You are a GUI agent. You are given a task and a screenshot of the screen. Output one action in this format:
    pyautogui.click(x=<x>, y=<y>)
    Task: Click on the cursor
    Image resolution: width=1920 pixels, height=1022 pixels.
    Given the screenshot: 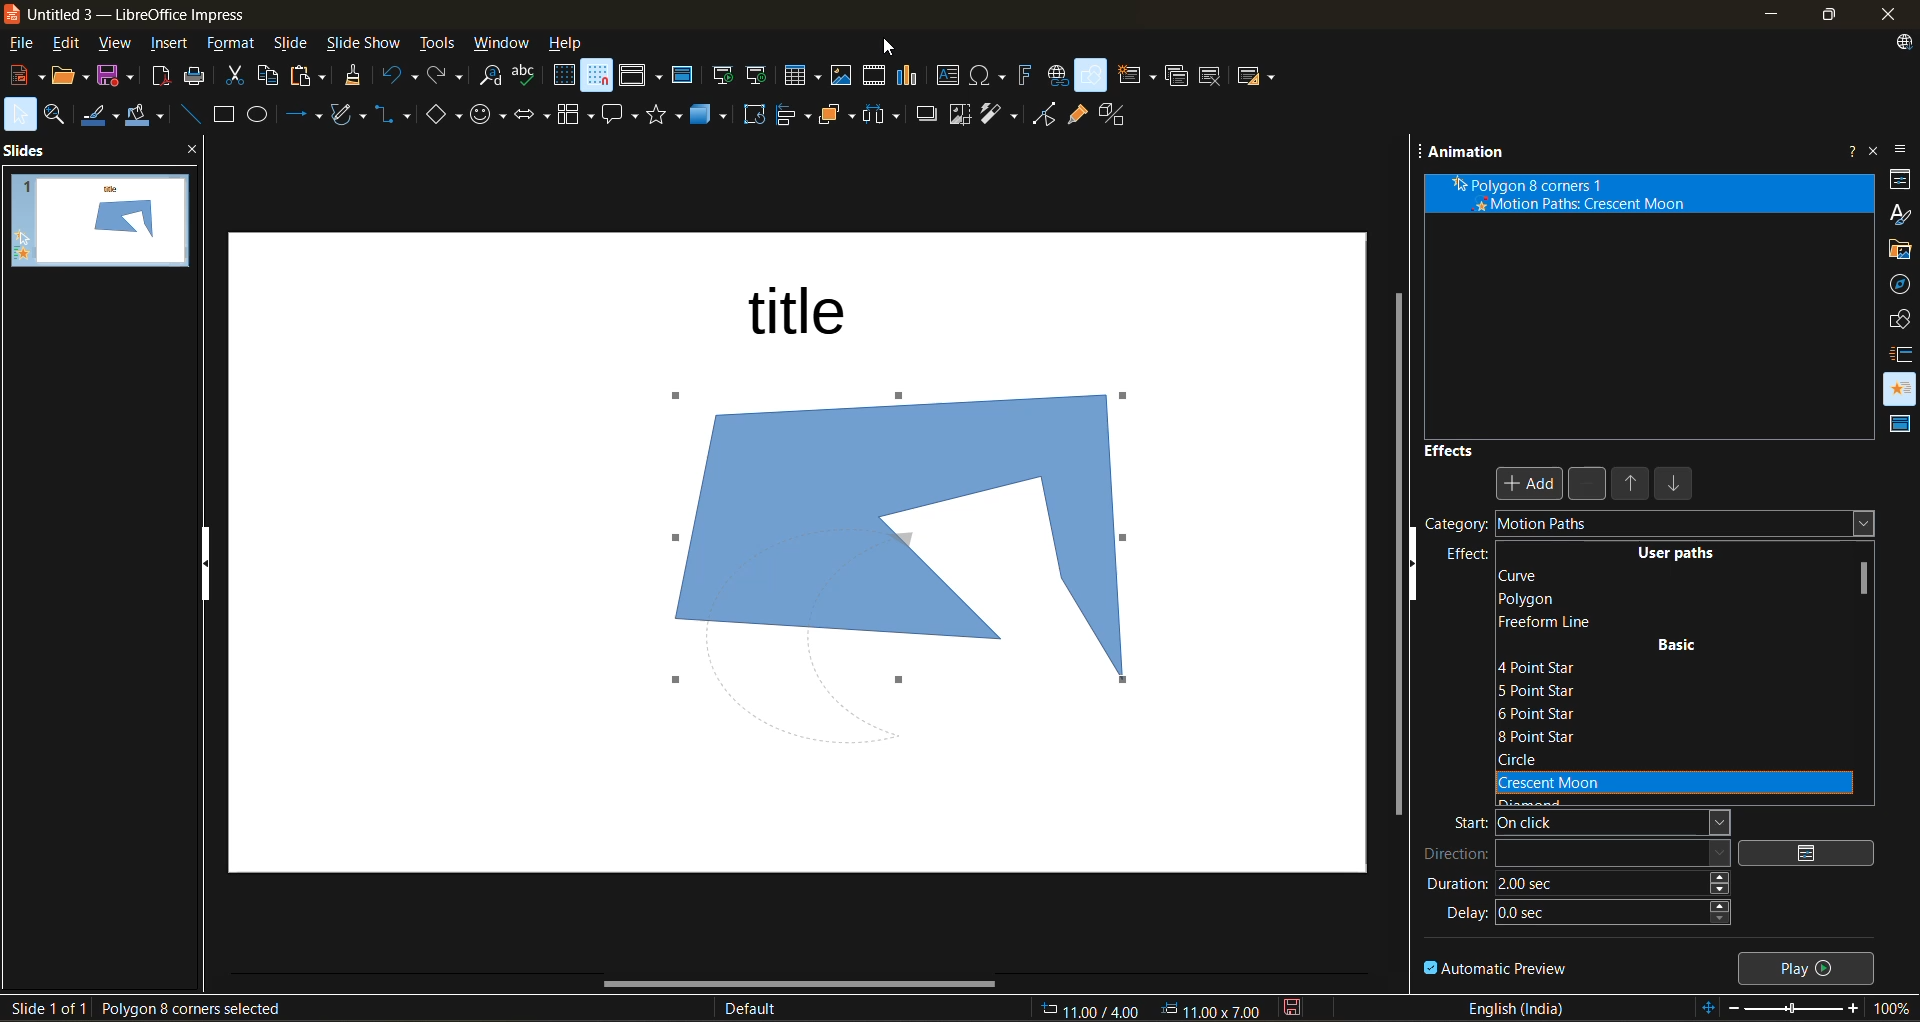 What is the action you would take?
    pyautogui.click(x=885, y=45)
    